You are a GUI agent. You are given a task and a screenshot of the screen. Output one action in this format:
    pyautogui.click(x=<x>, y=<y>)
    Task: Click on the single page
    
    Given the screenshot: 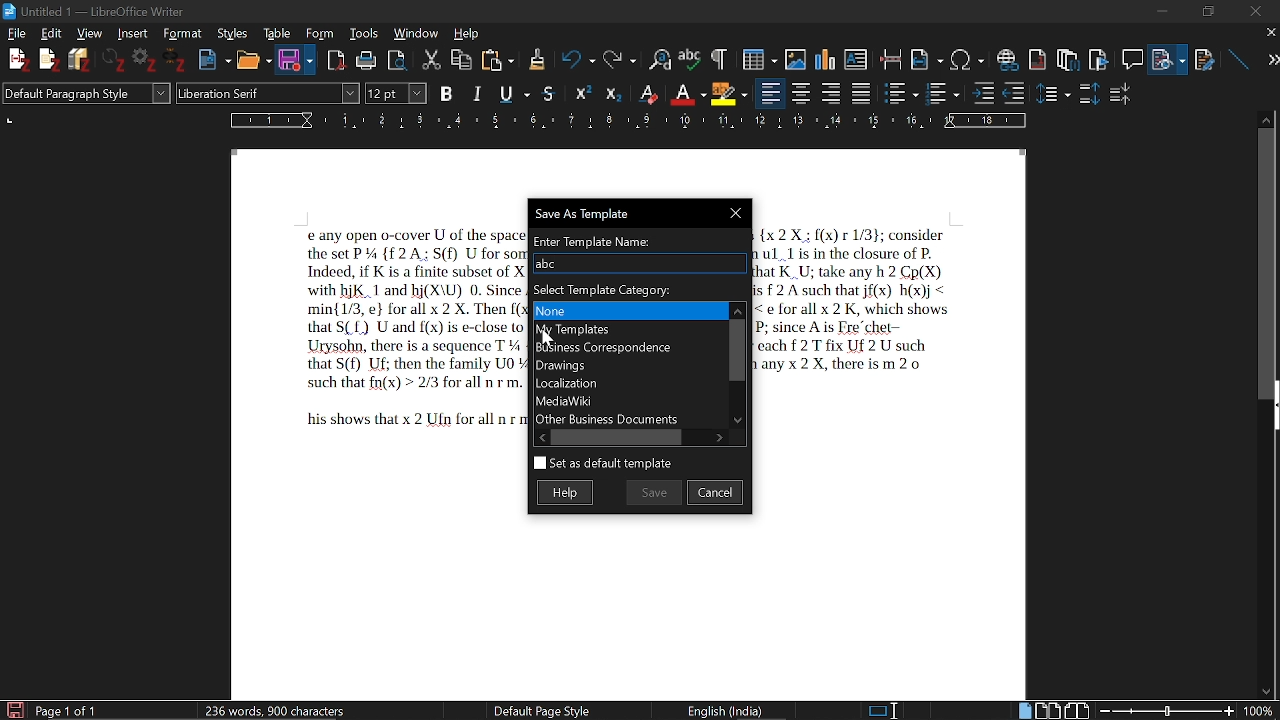 What is the action you would take?
    pyautogui.click(x=1025, y=710)
    